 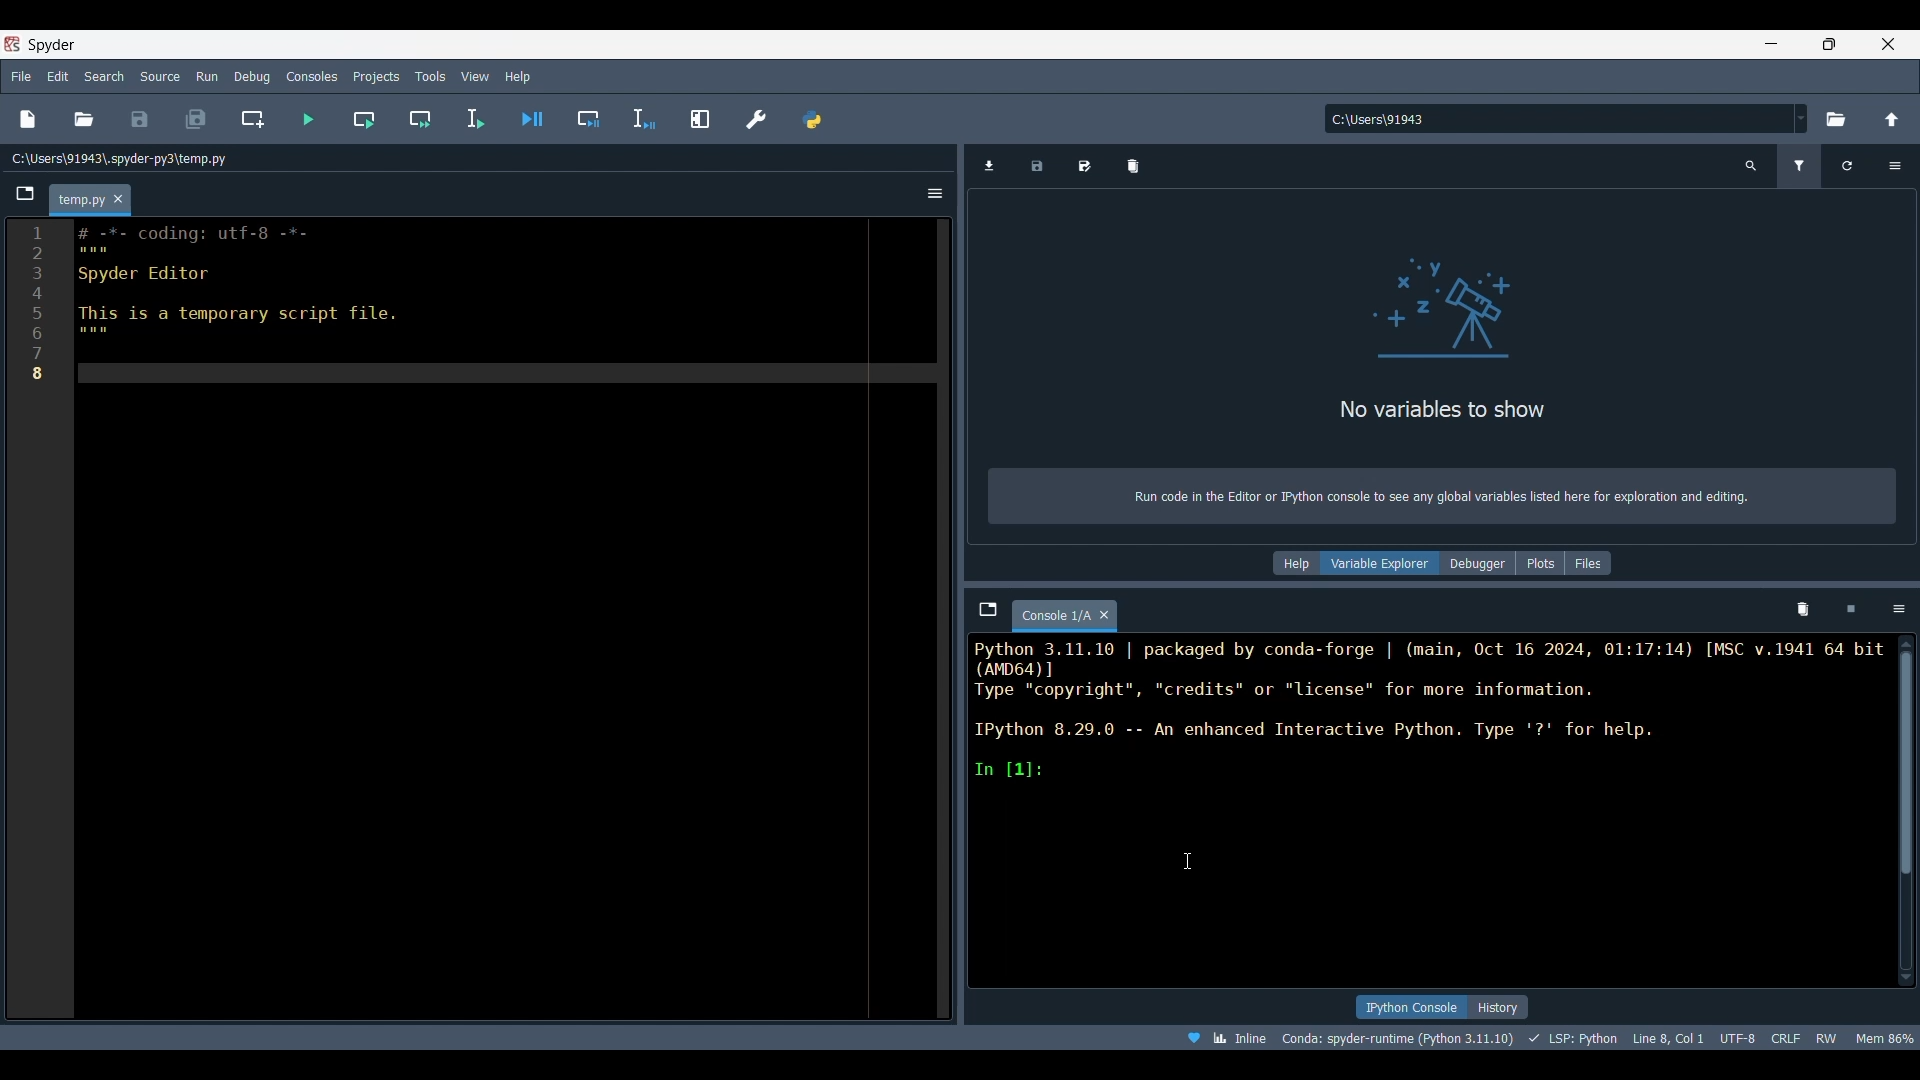 I want to click on Run selection or current line, so click(x=474, y=119).